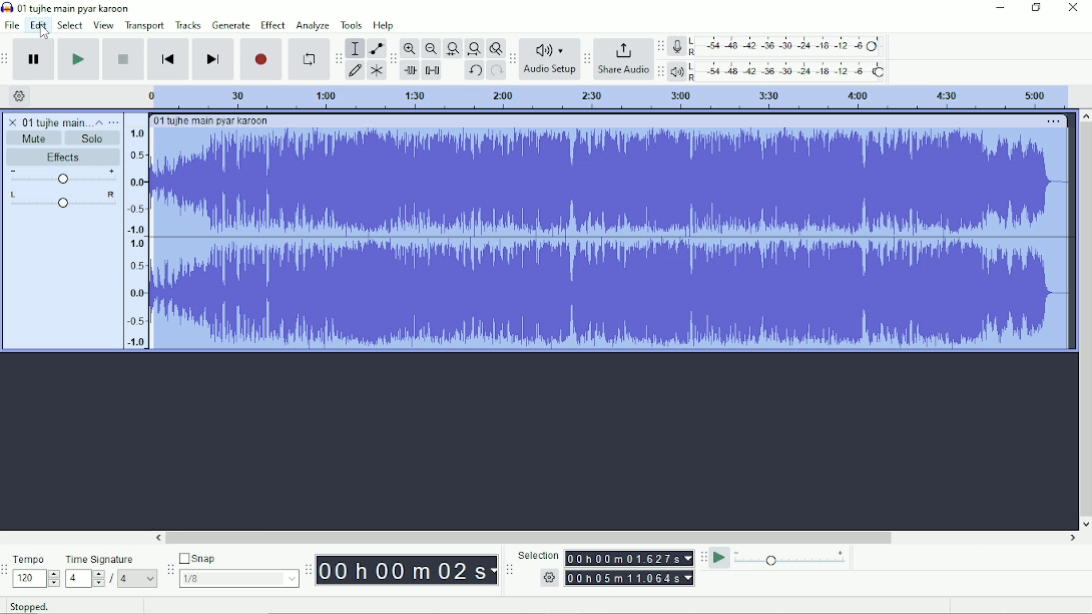 This screenshot has height=614, width=1092. I want to click on Audio Setup, so click(549, 59).